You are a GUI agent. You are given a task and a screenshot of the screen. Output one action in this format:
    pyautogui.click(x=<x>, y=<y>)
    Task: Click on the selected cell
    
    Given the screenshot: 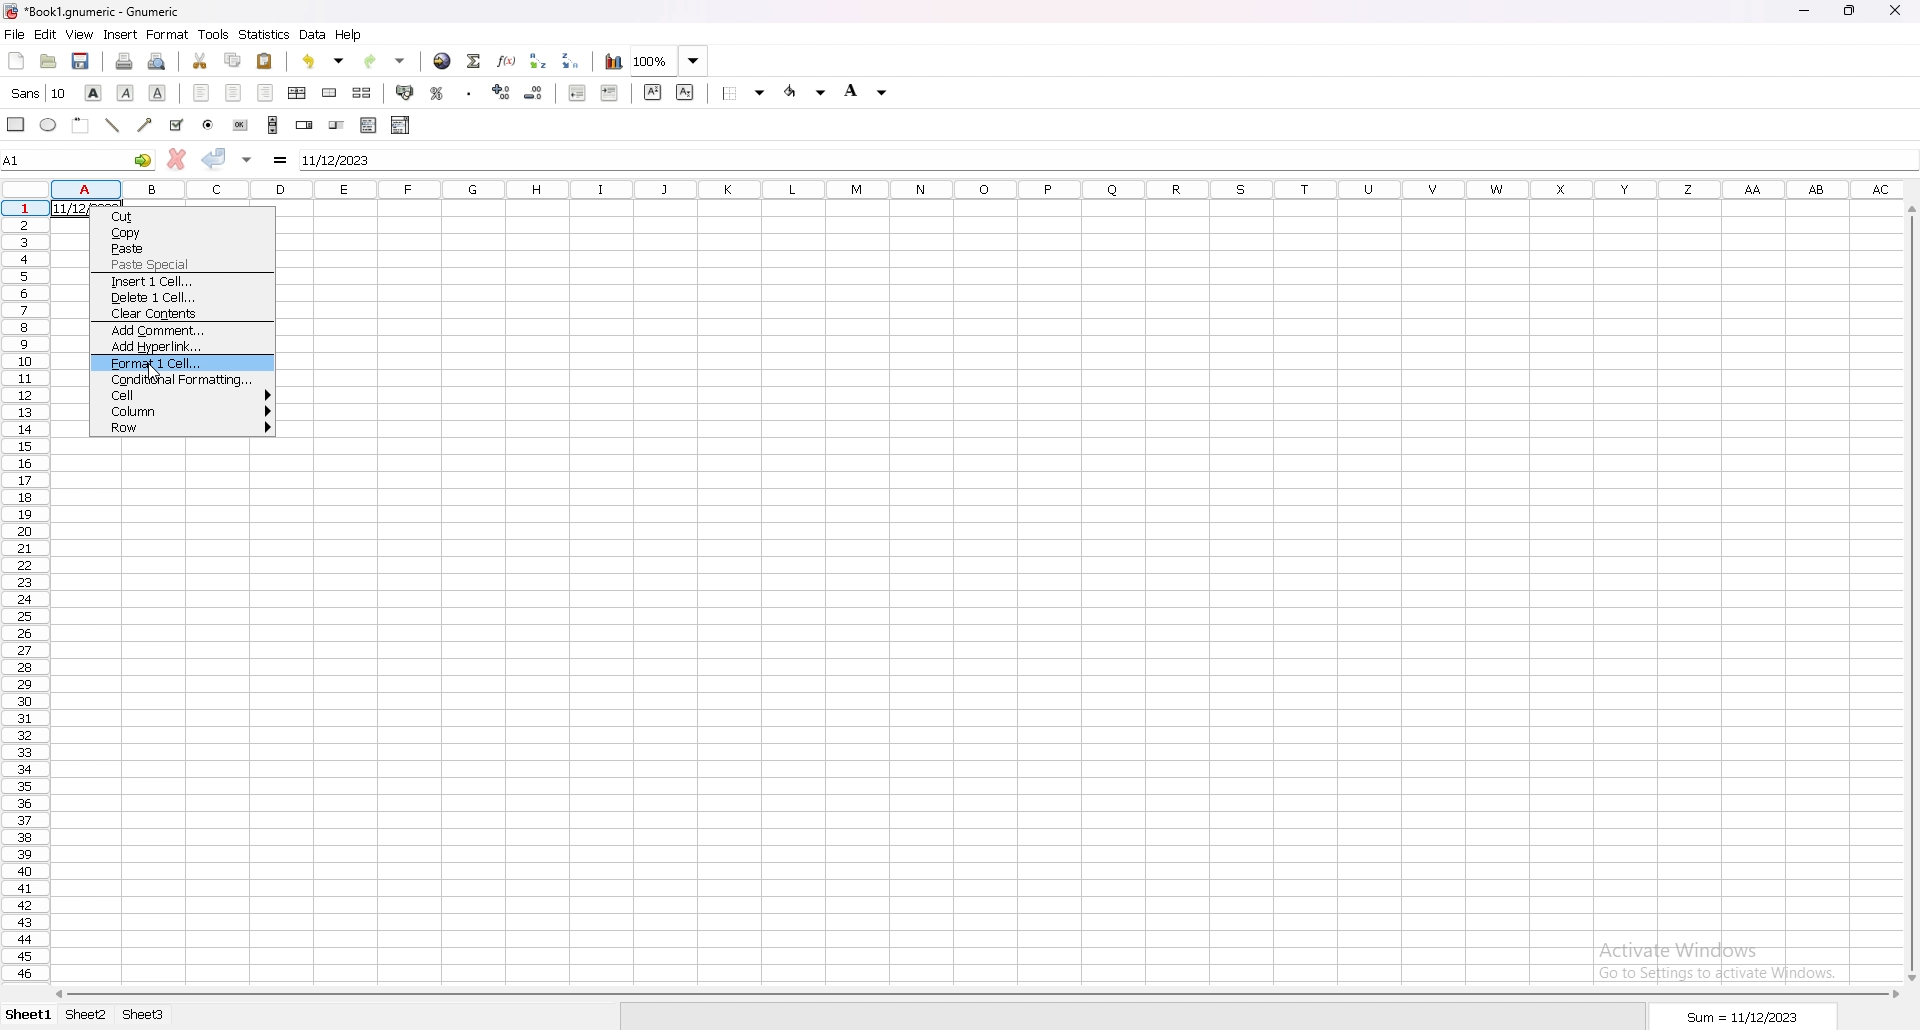 What is the action you would take?
    pyautogui.click(x=76, y=161)
    